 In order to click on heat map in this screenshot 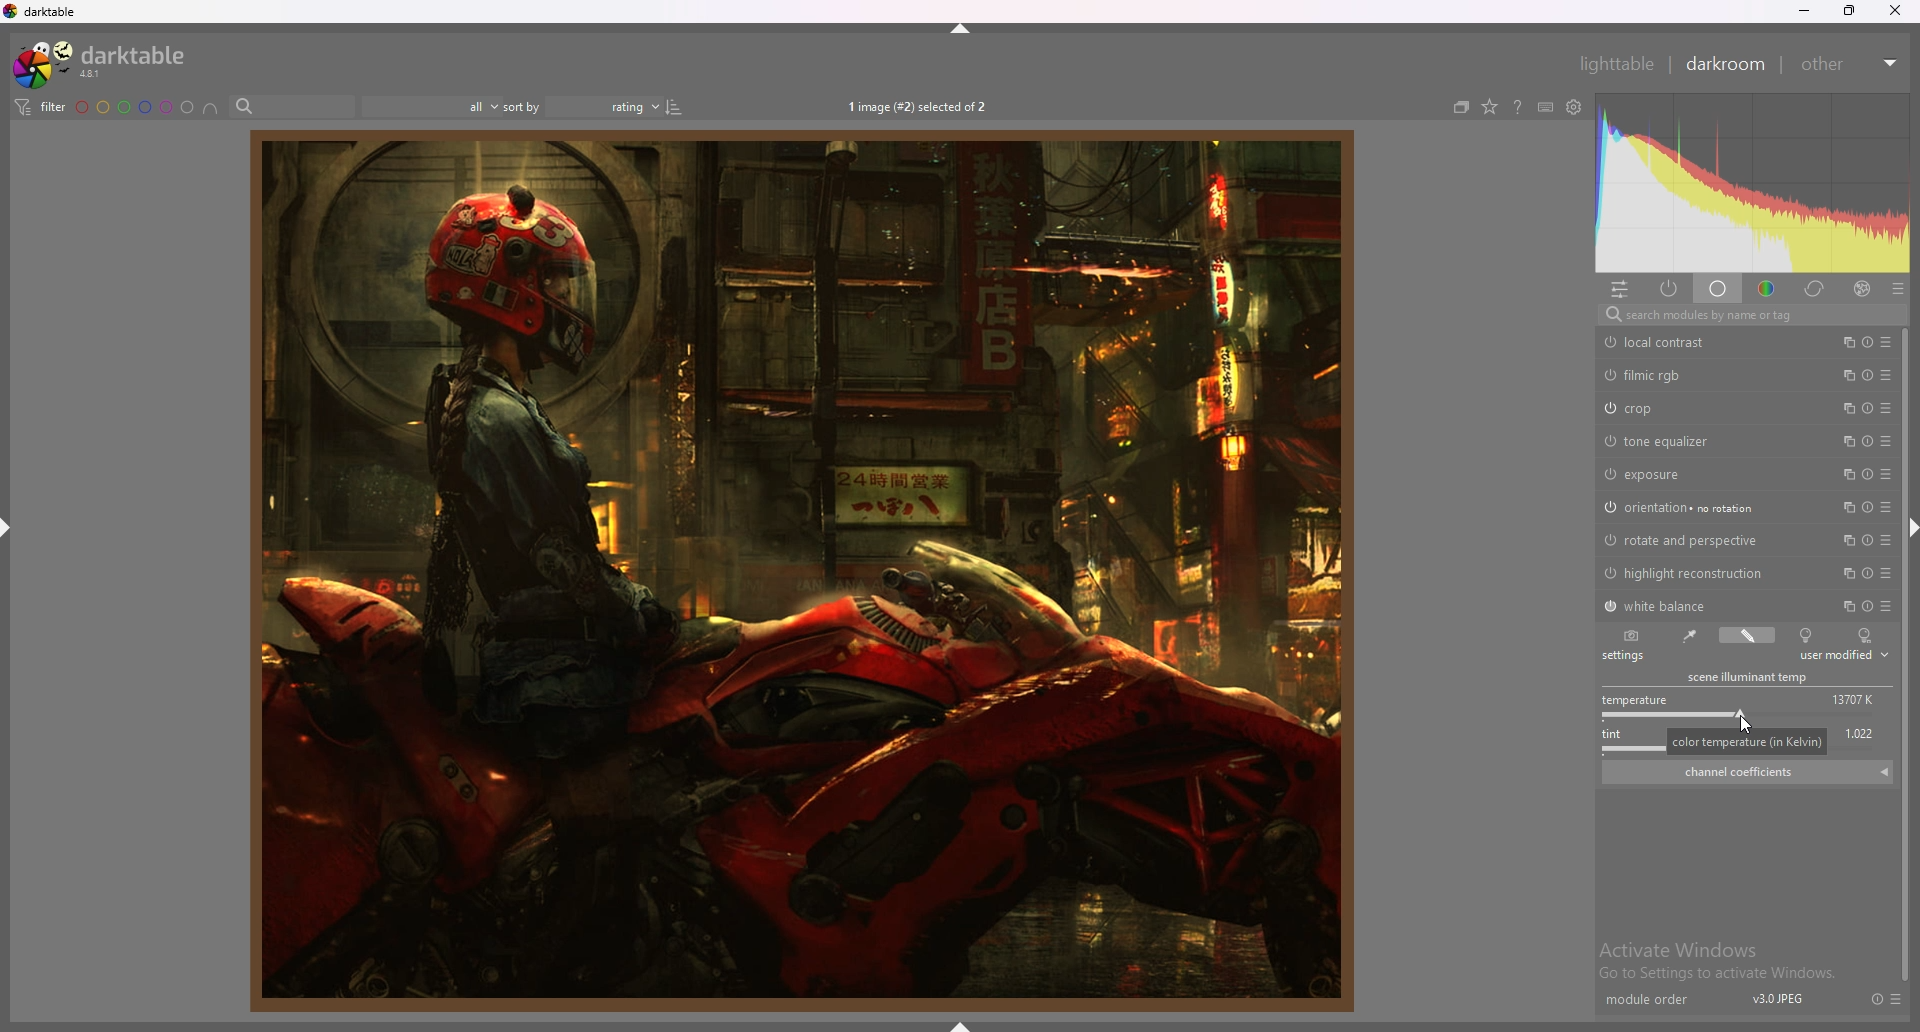, I will do `click(1752, 185)`.